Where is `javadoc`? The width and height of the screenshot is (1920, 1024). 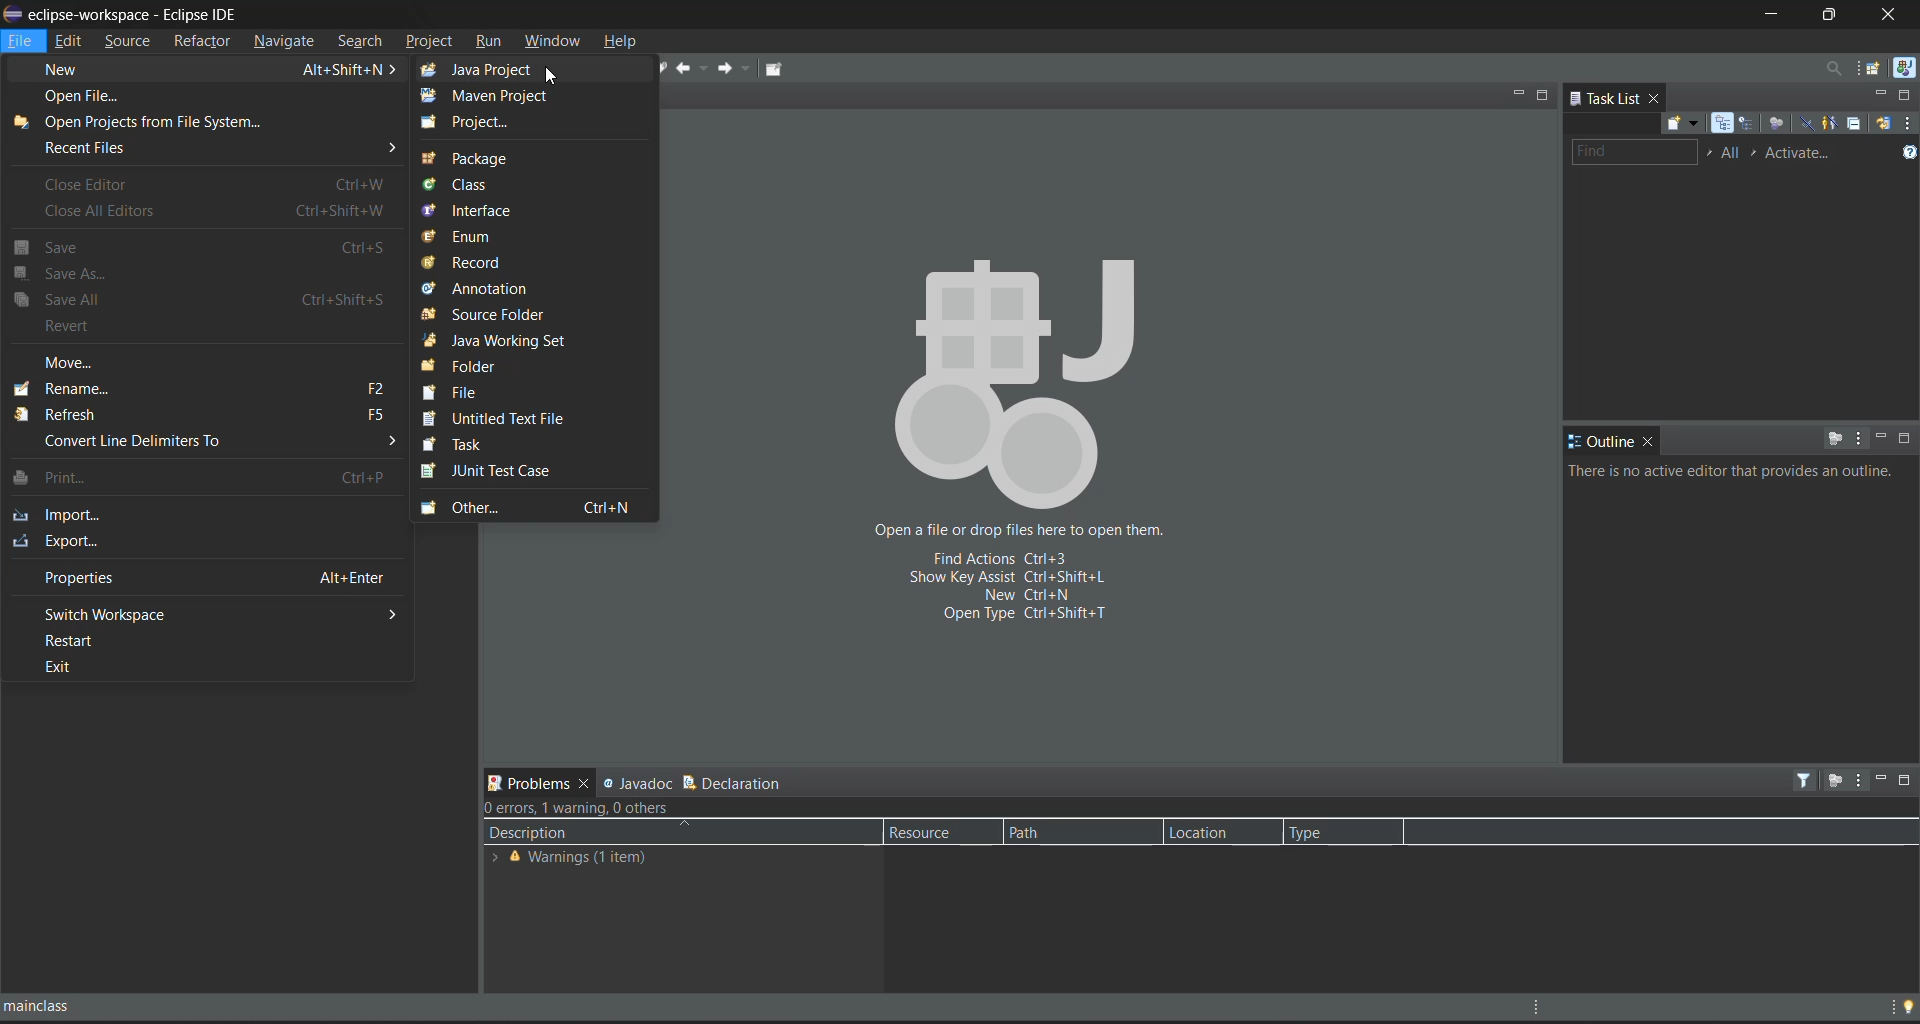 javadoc is located at coordinates (640, 782).